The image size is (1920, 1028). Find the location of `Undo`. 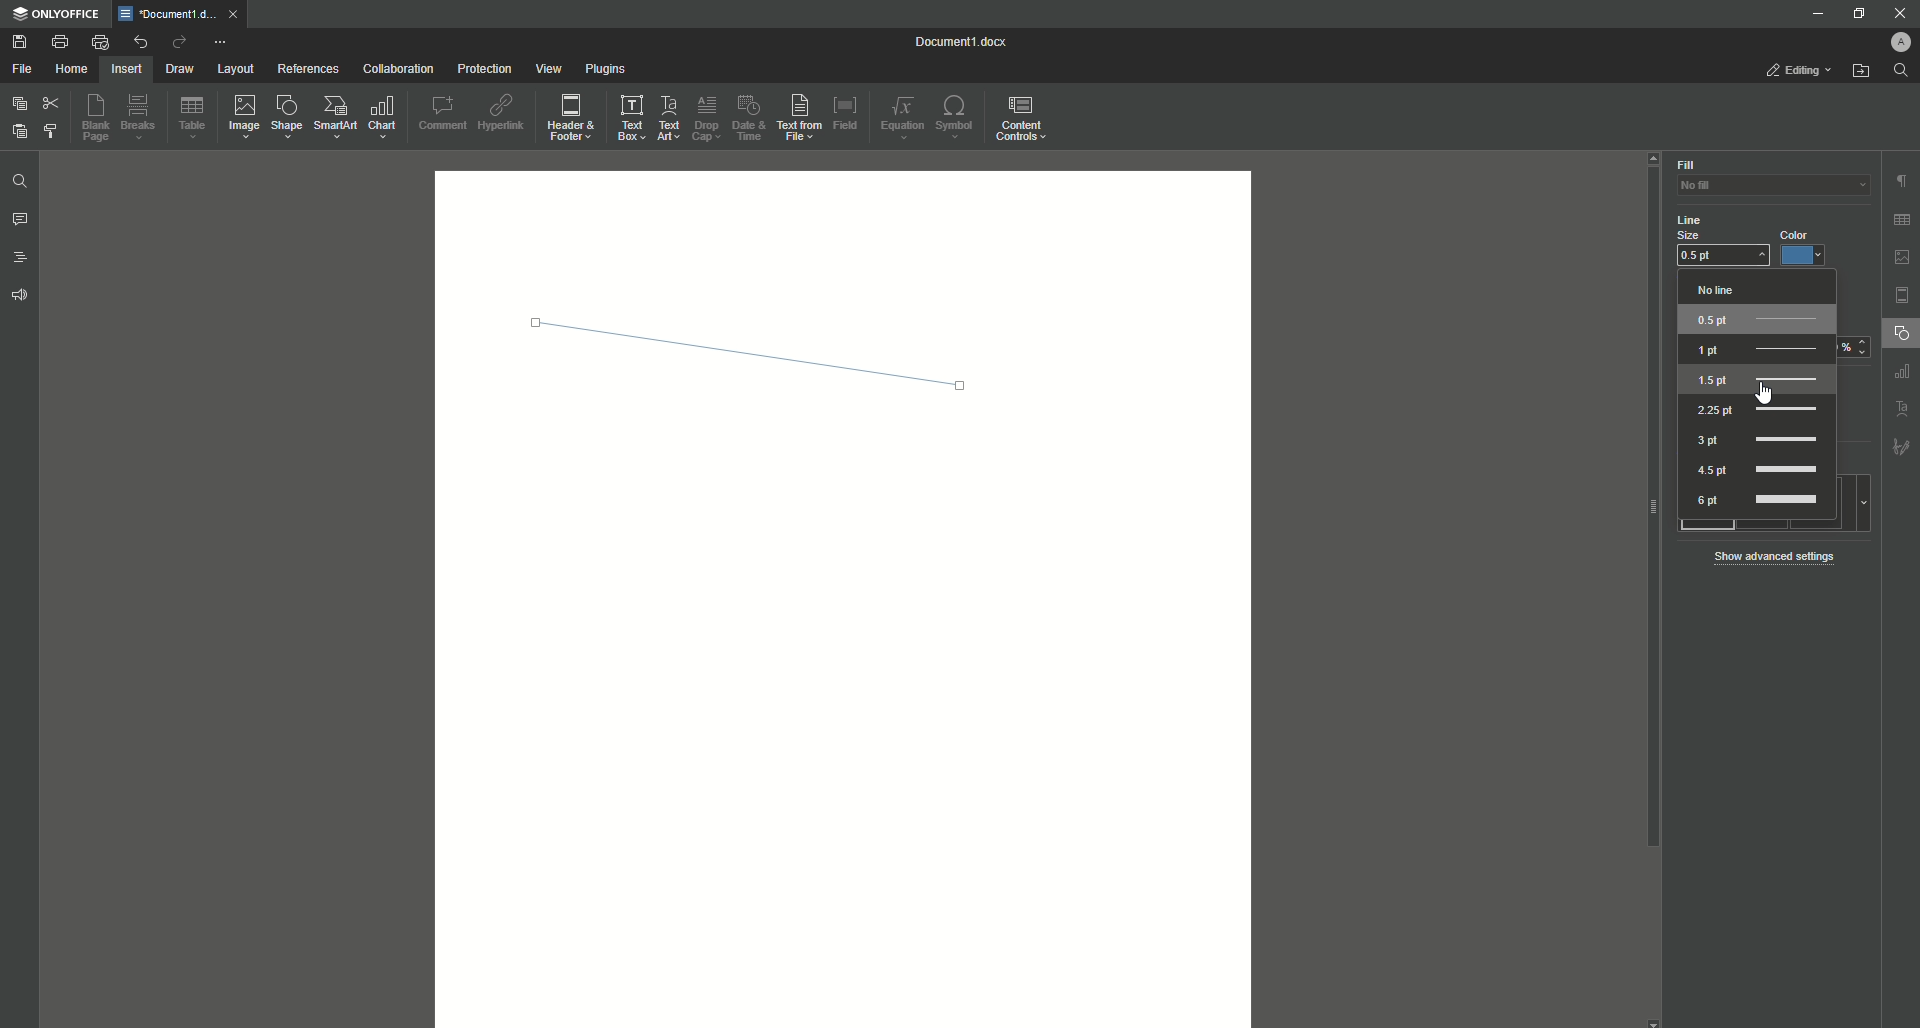

Undo is located at coordinates (139, 41).